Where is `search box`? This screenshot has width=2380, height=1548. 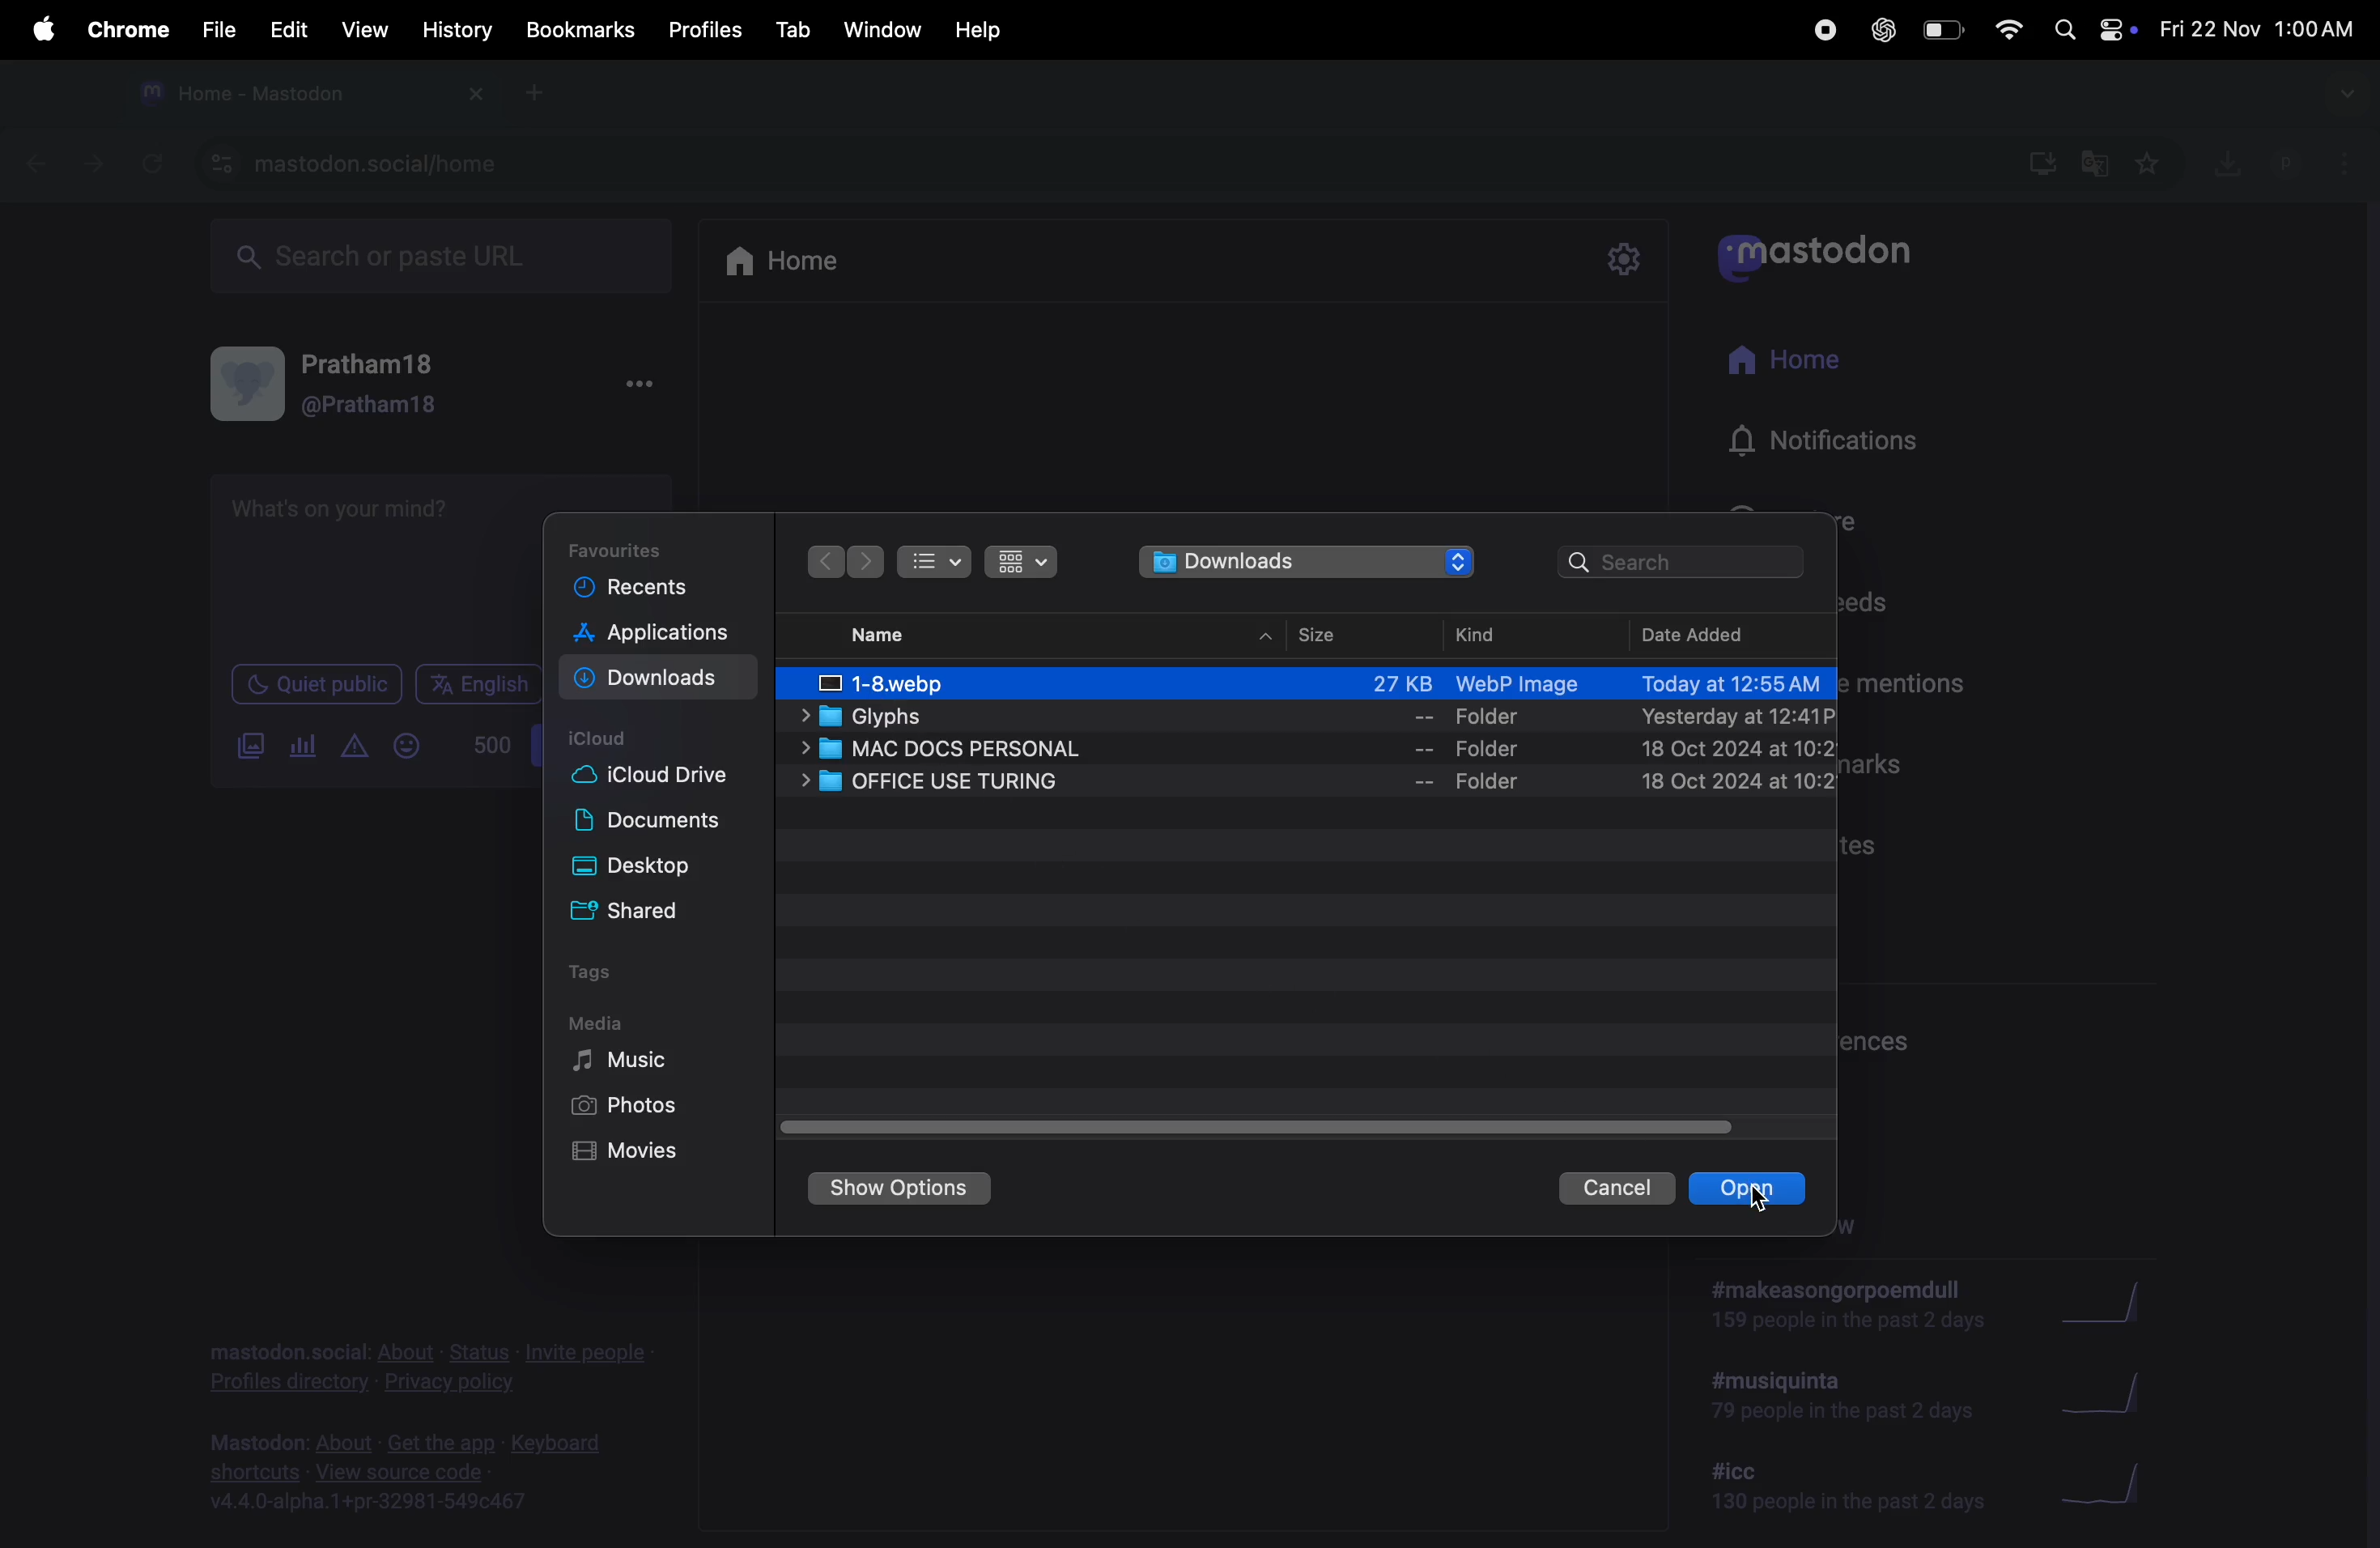
search box is located at coordinates (456, 258).